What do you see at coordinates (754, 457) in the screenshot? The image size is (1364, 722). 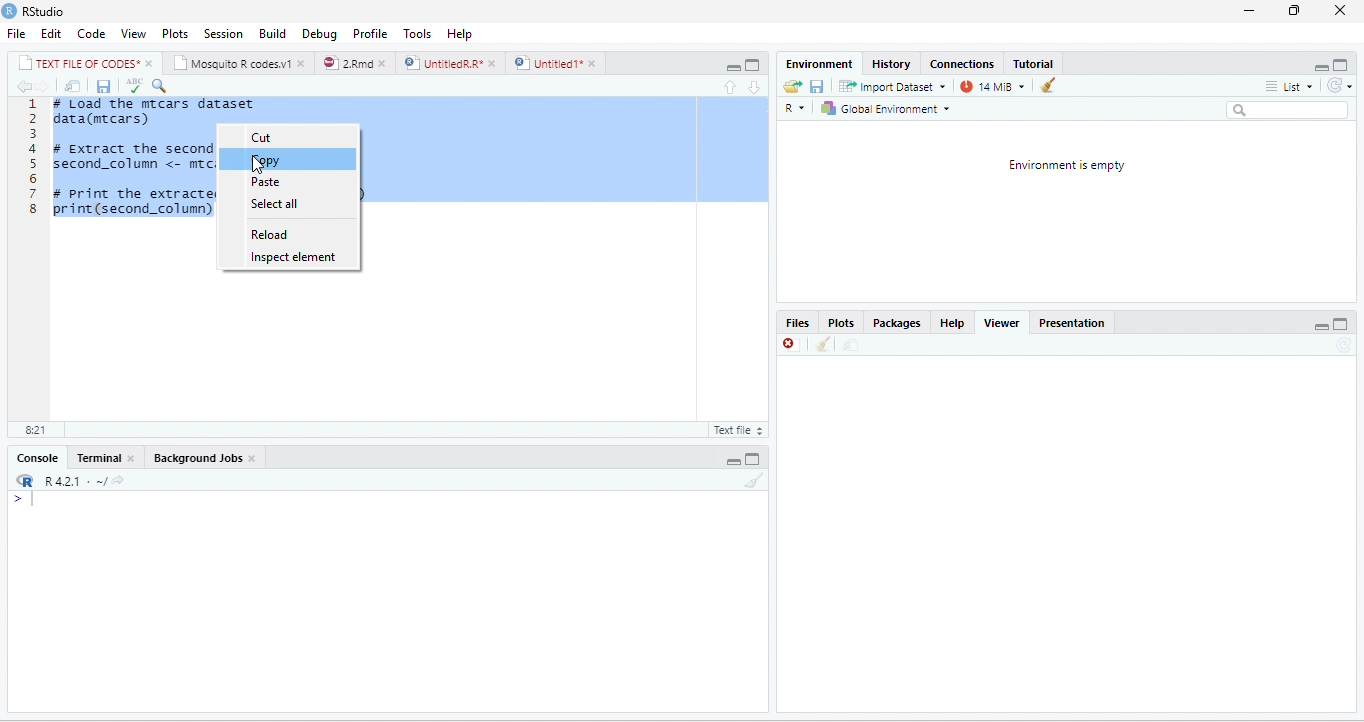 I see `maximize` at bounding box center [754, 457].